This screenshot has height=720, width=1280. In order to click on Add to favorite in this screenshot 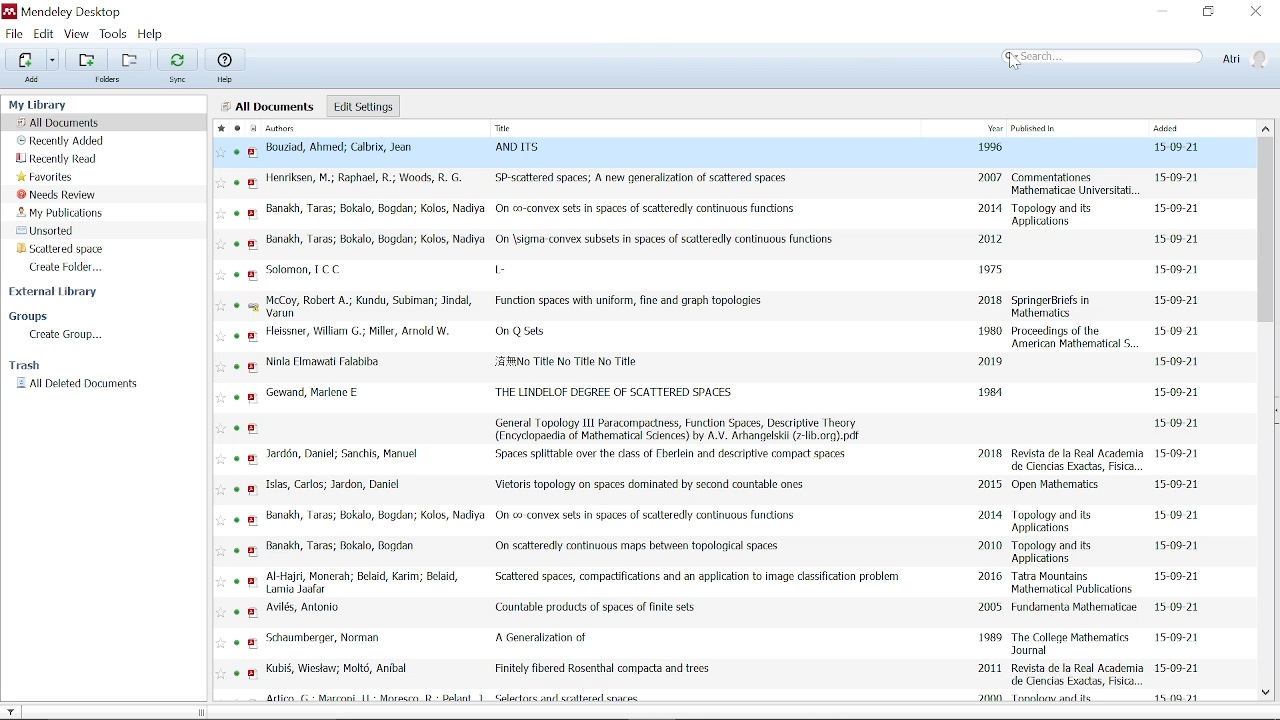, I will do `click(221, 336)`.